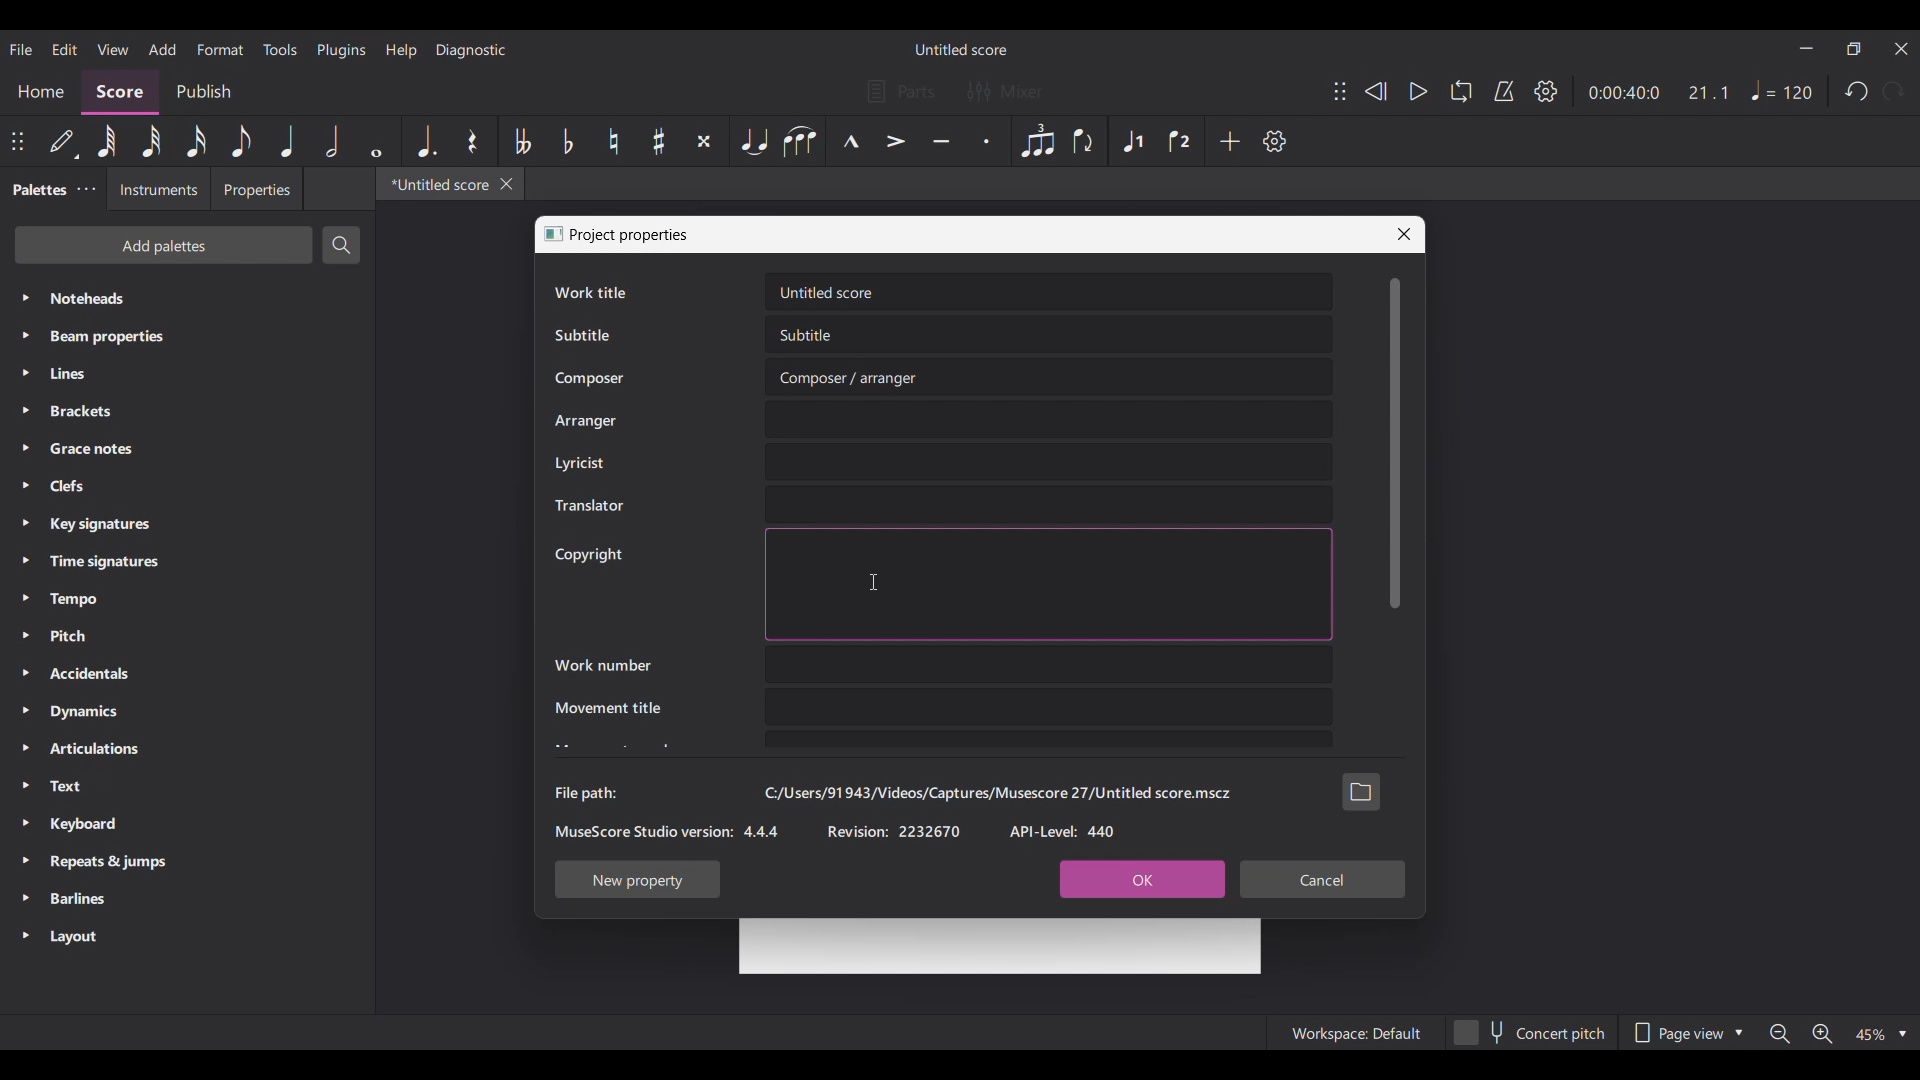 The image size is (1920, 1080). Describe the element at coordinates (585, 793) in the screenshot. I see `File path:` at that location.